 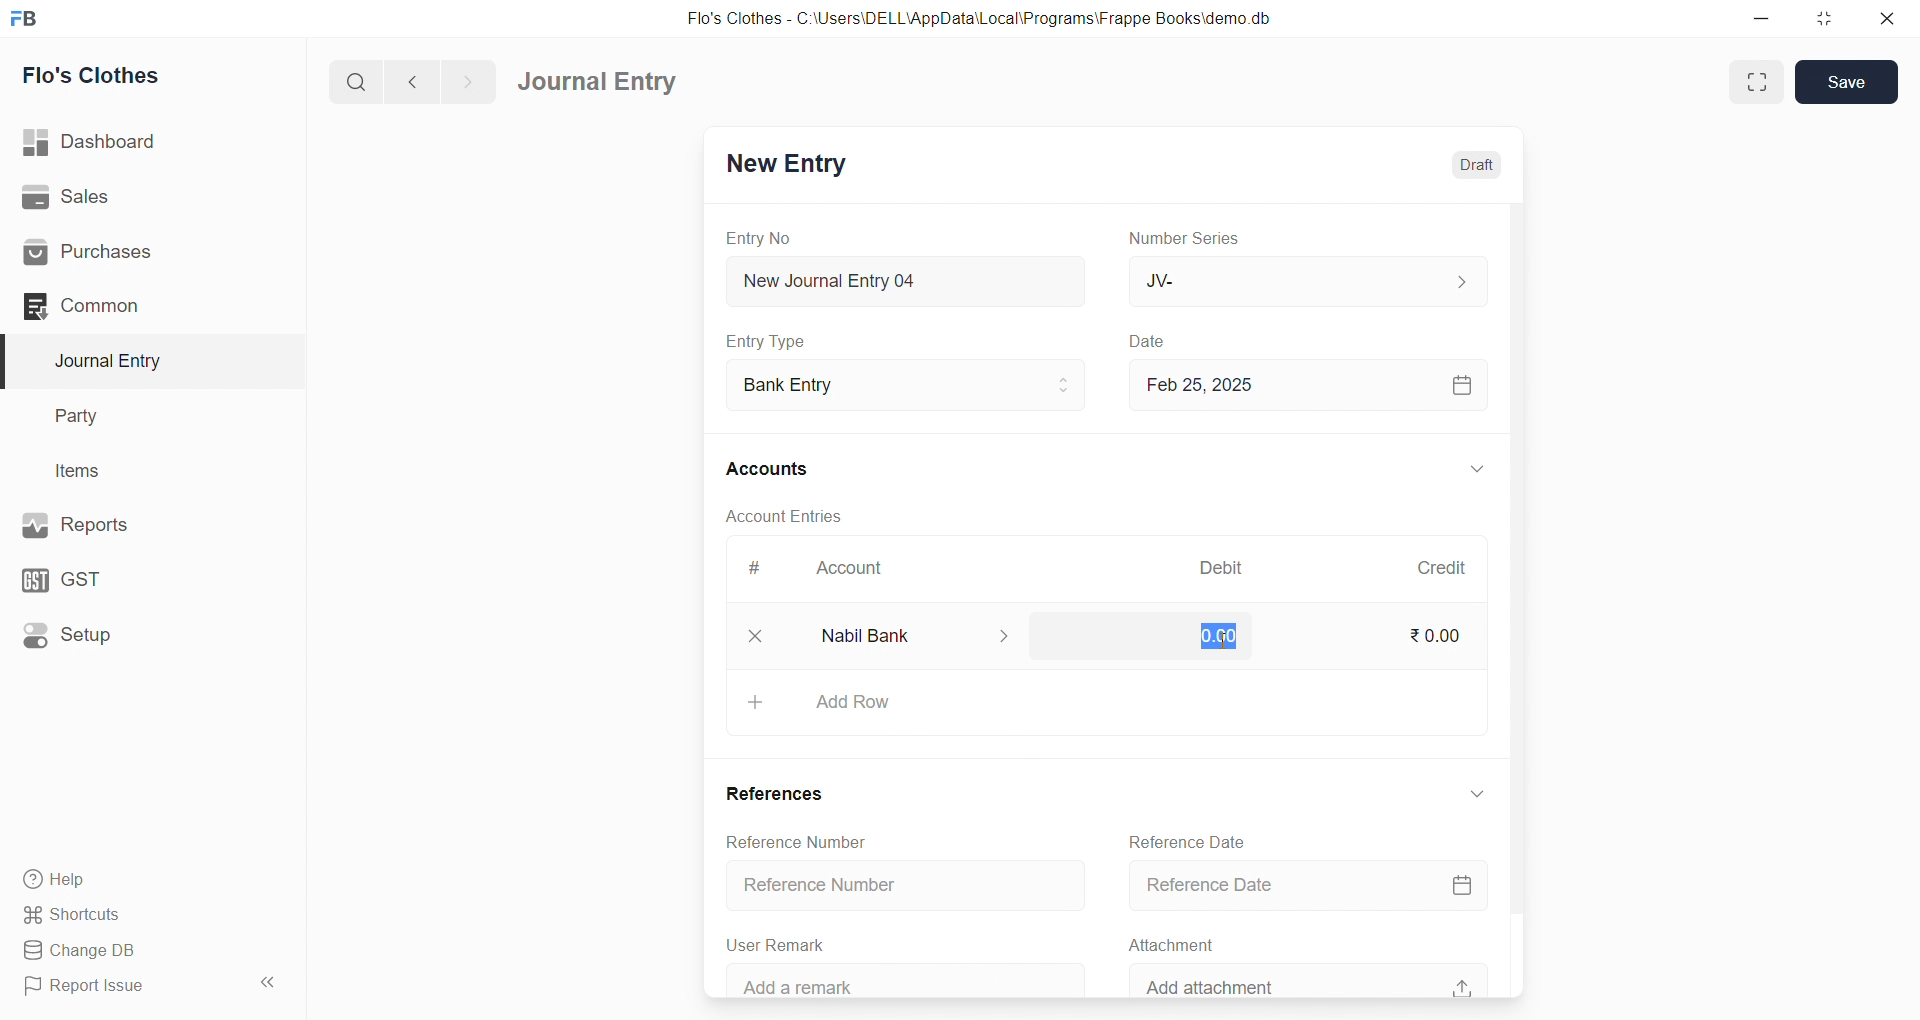 What do you see at coordinates (1464, 165) in the screenshot?
I see `Draft` at bounding box center [1464, 165].